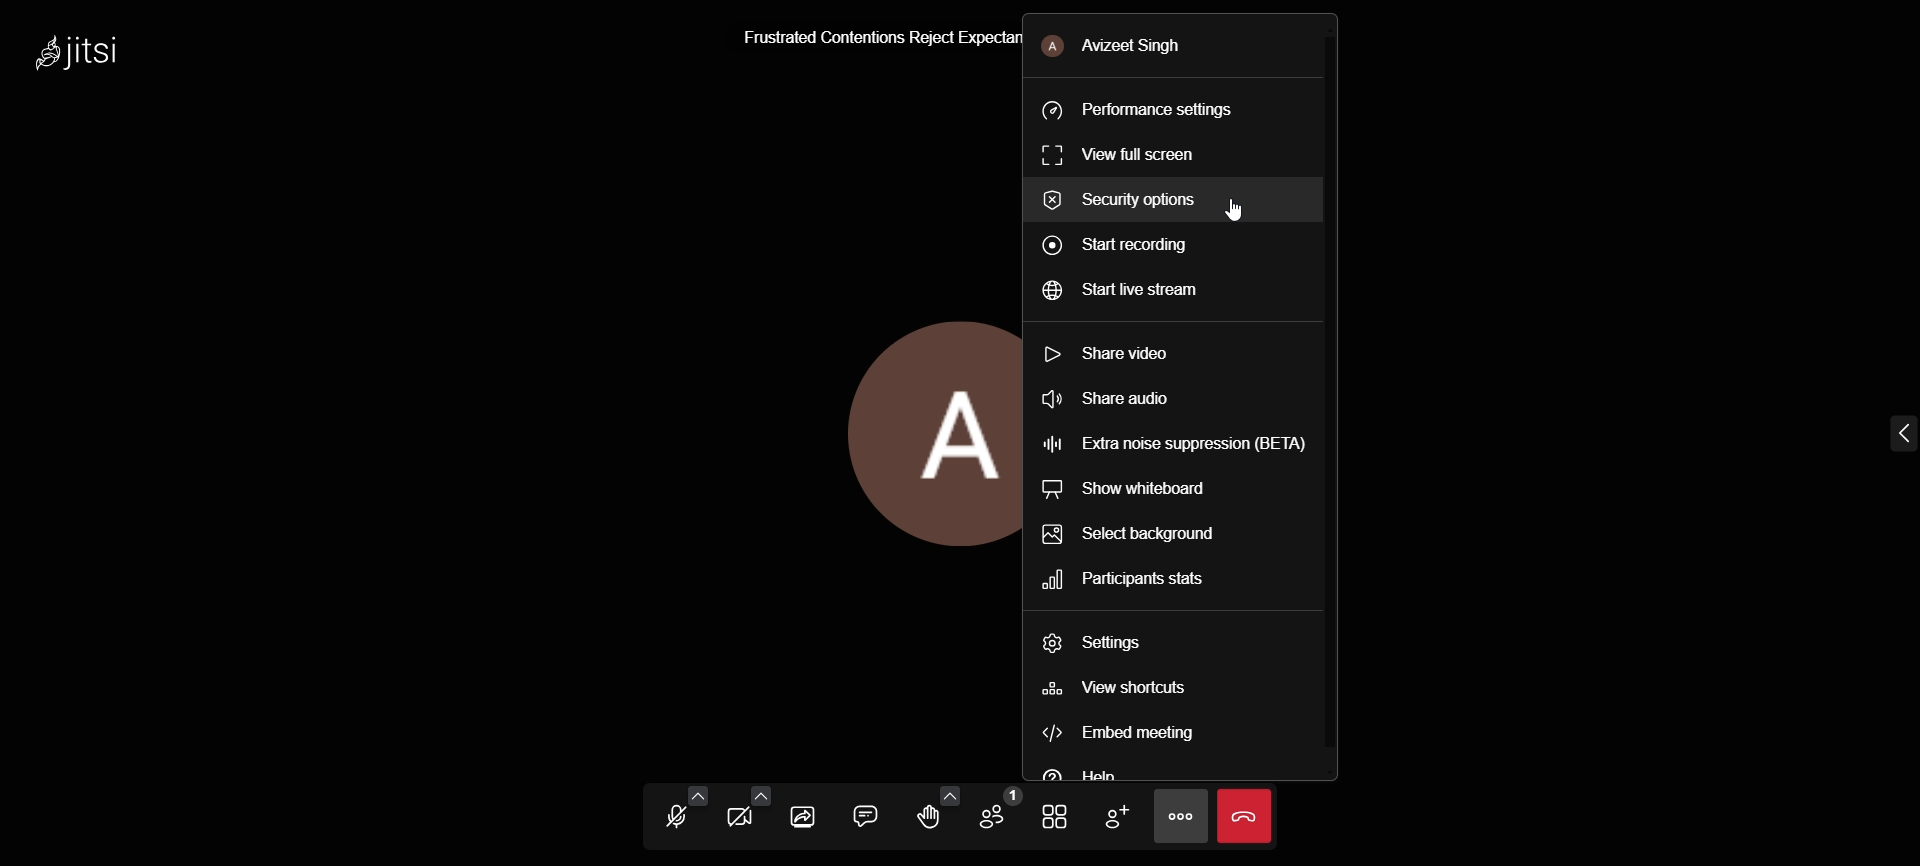 The height and width of the screenshot is (866, 1920). What do you see at coordinates (803, 812) in the screenshot?
I see `share screen` at bounding box center [803, 812].